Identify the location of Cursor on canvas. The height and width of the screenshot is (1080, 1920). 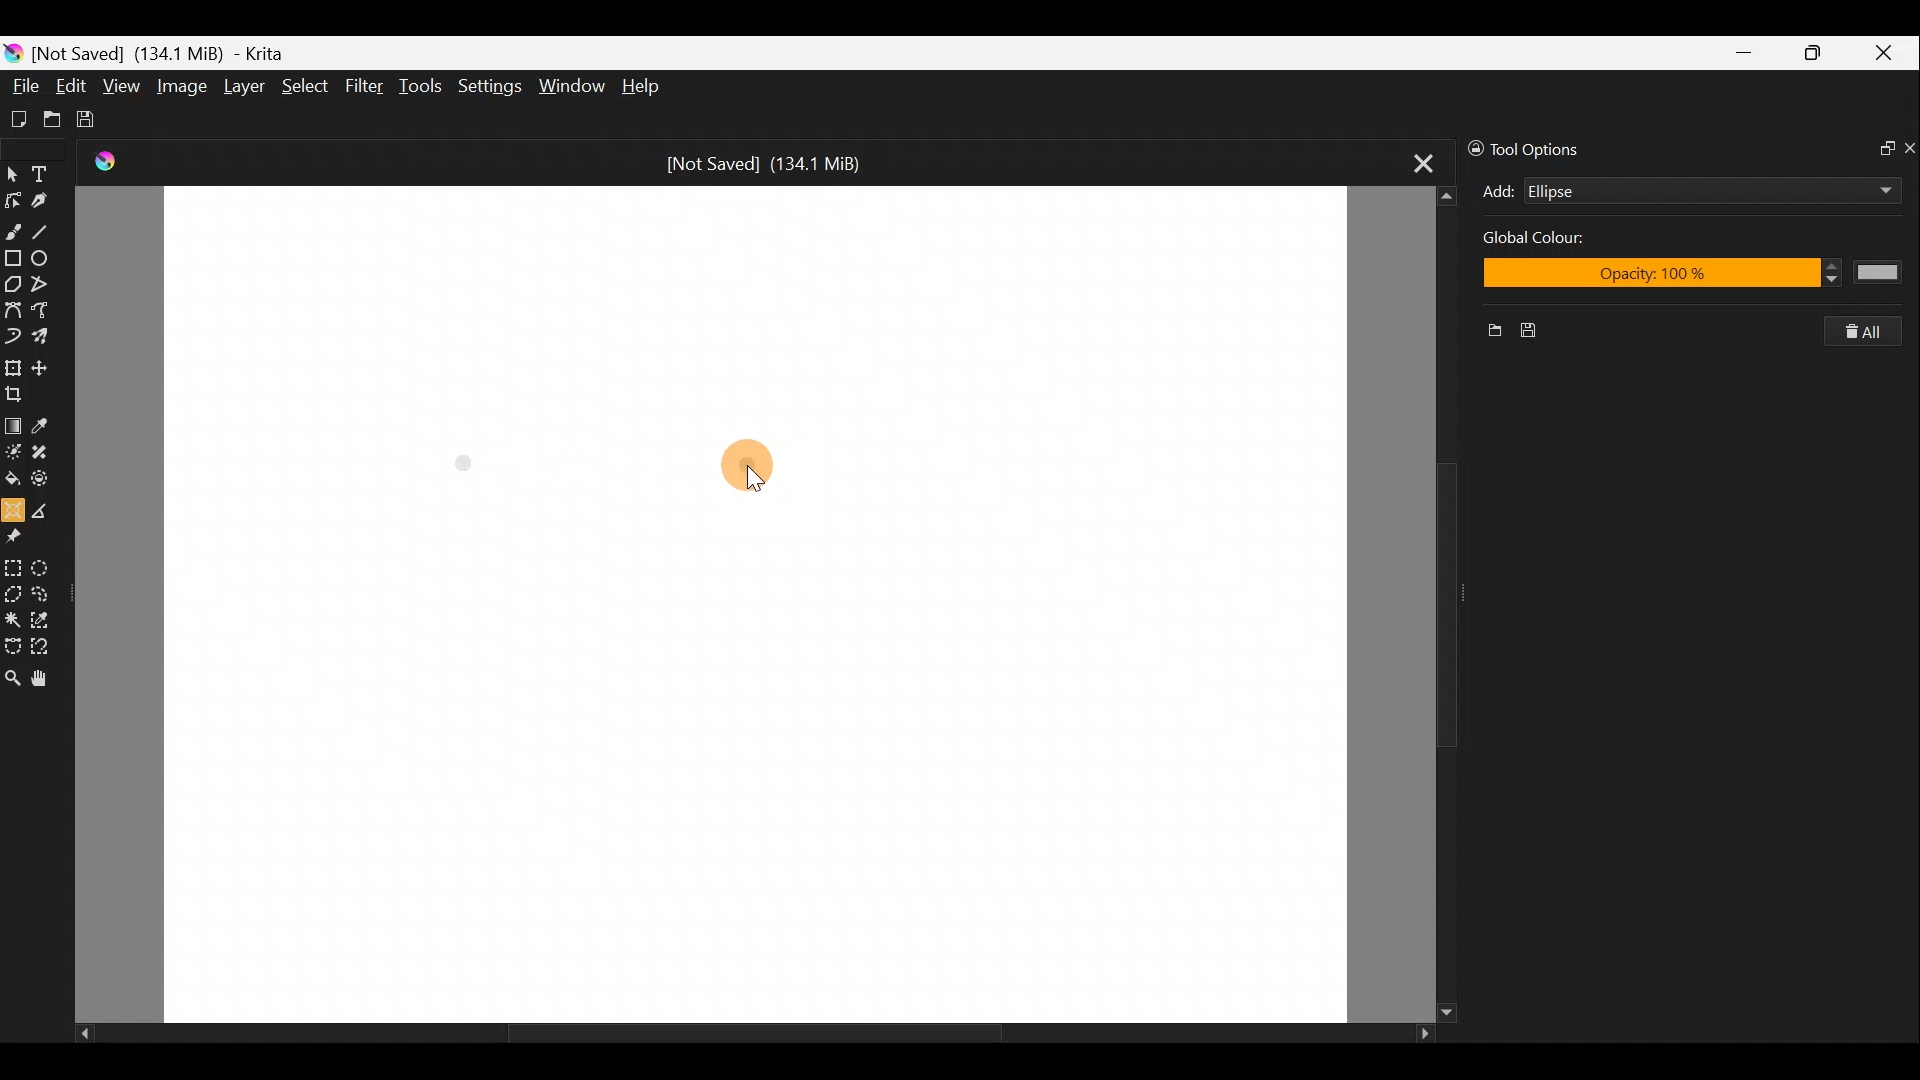
(758, 470).